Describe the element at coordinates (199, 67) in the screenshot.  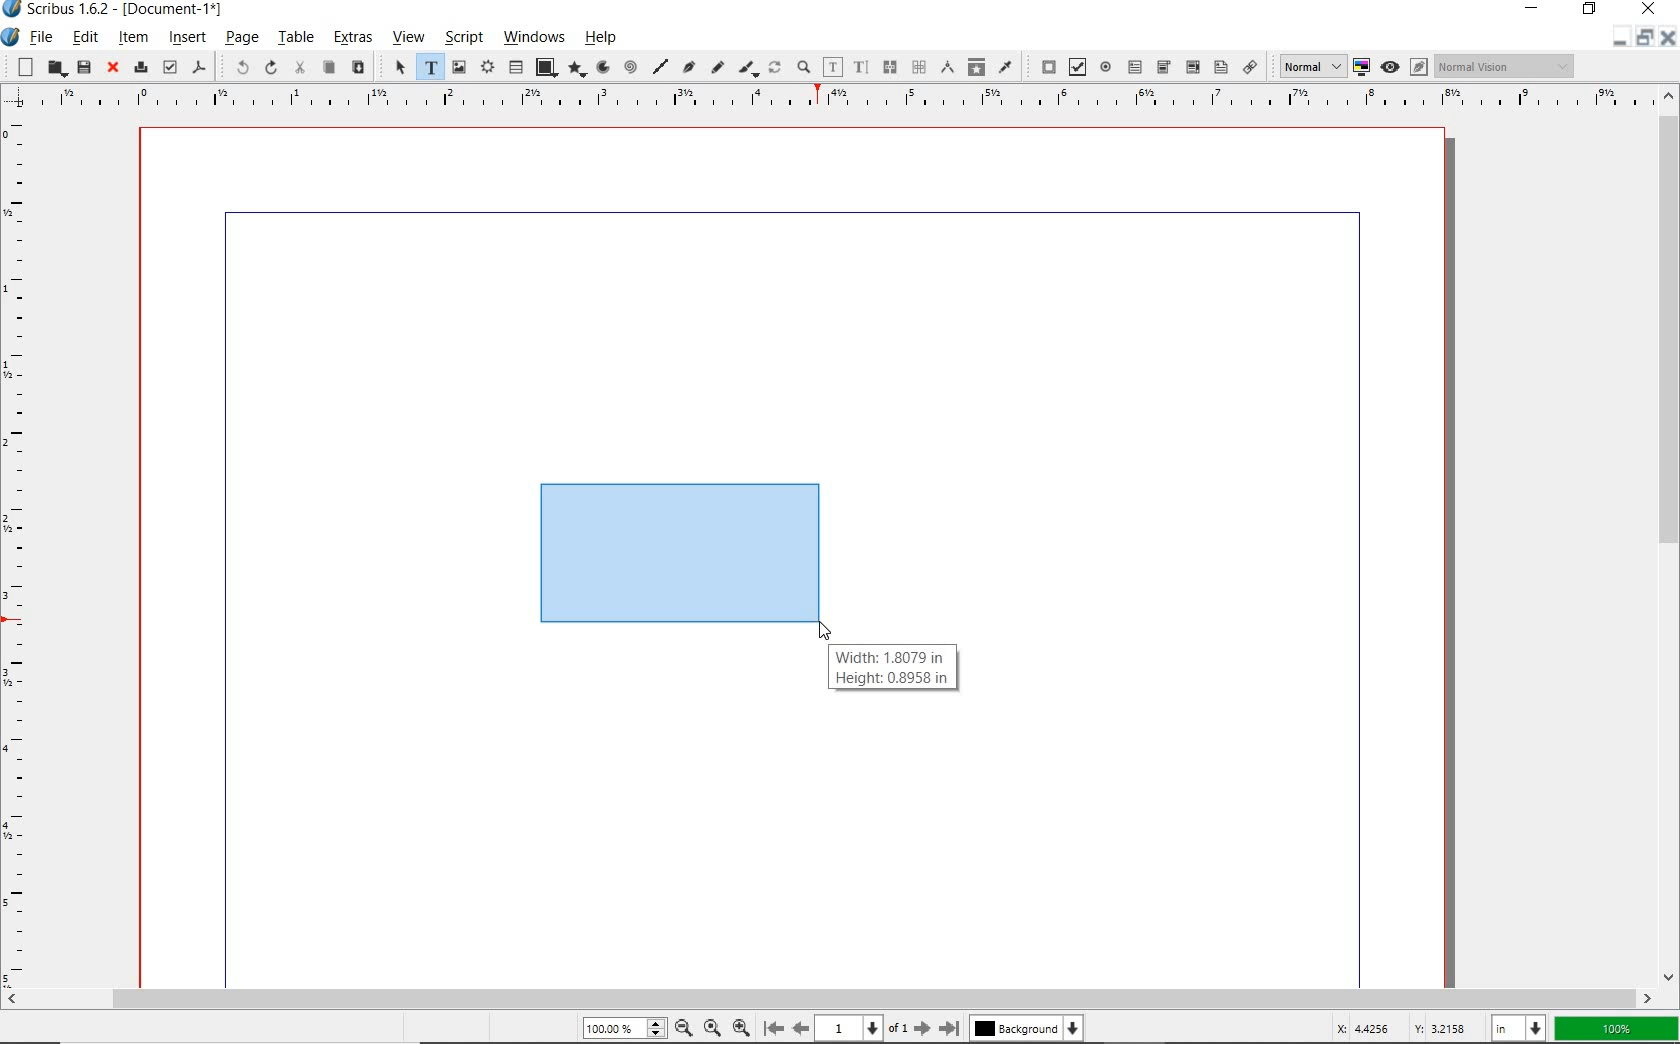
I see `save as pdf` at that location.